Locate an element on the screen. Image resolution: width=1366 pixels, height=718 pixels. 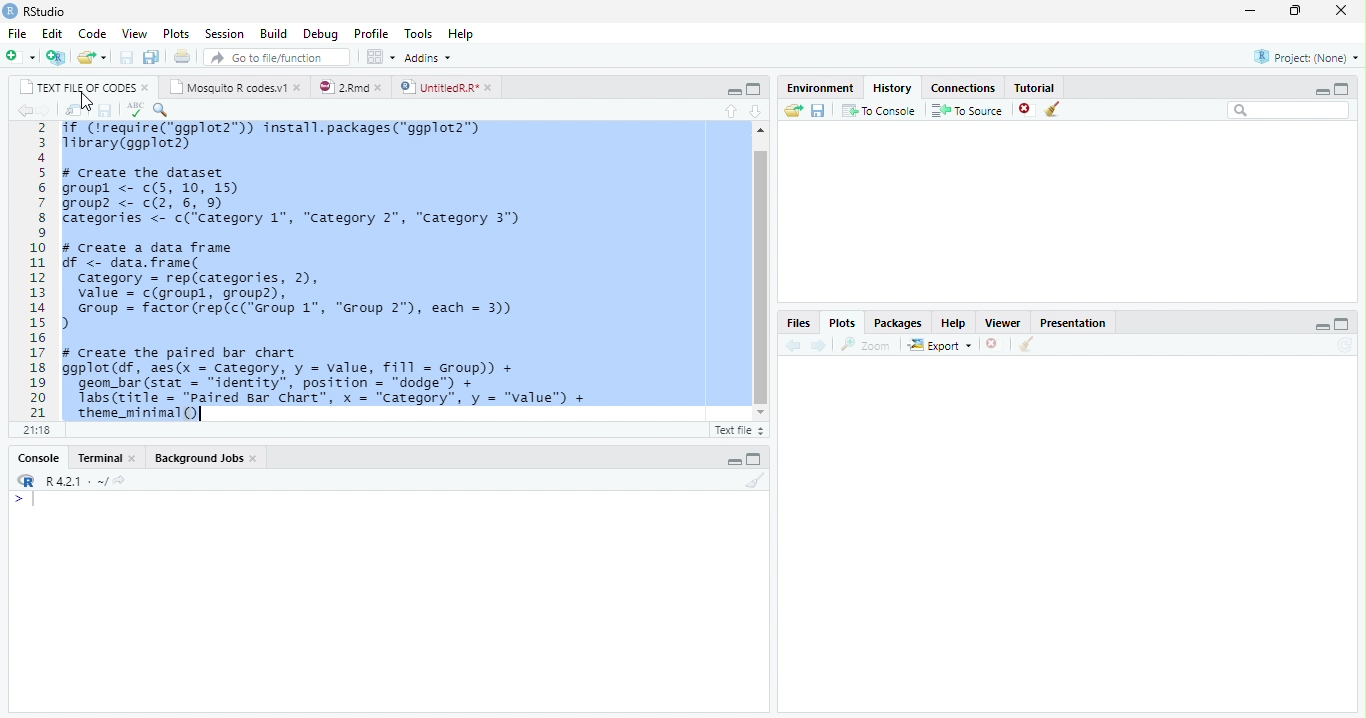
view is located at coordinates (131, 32).